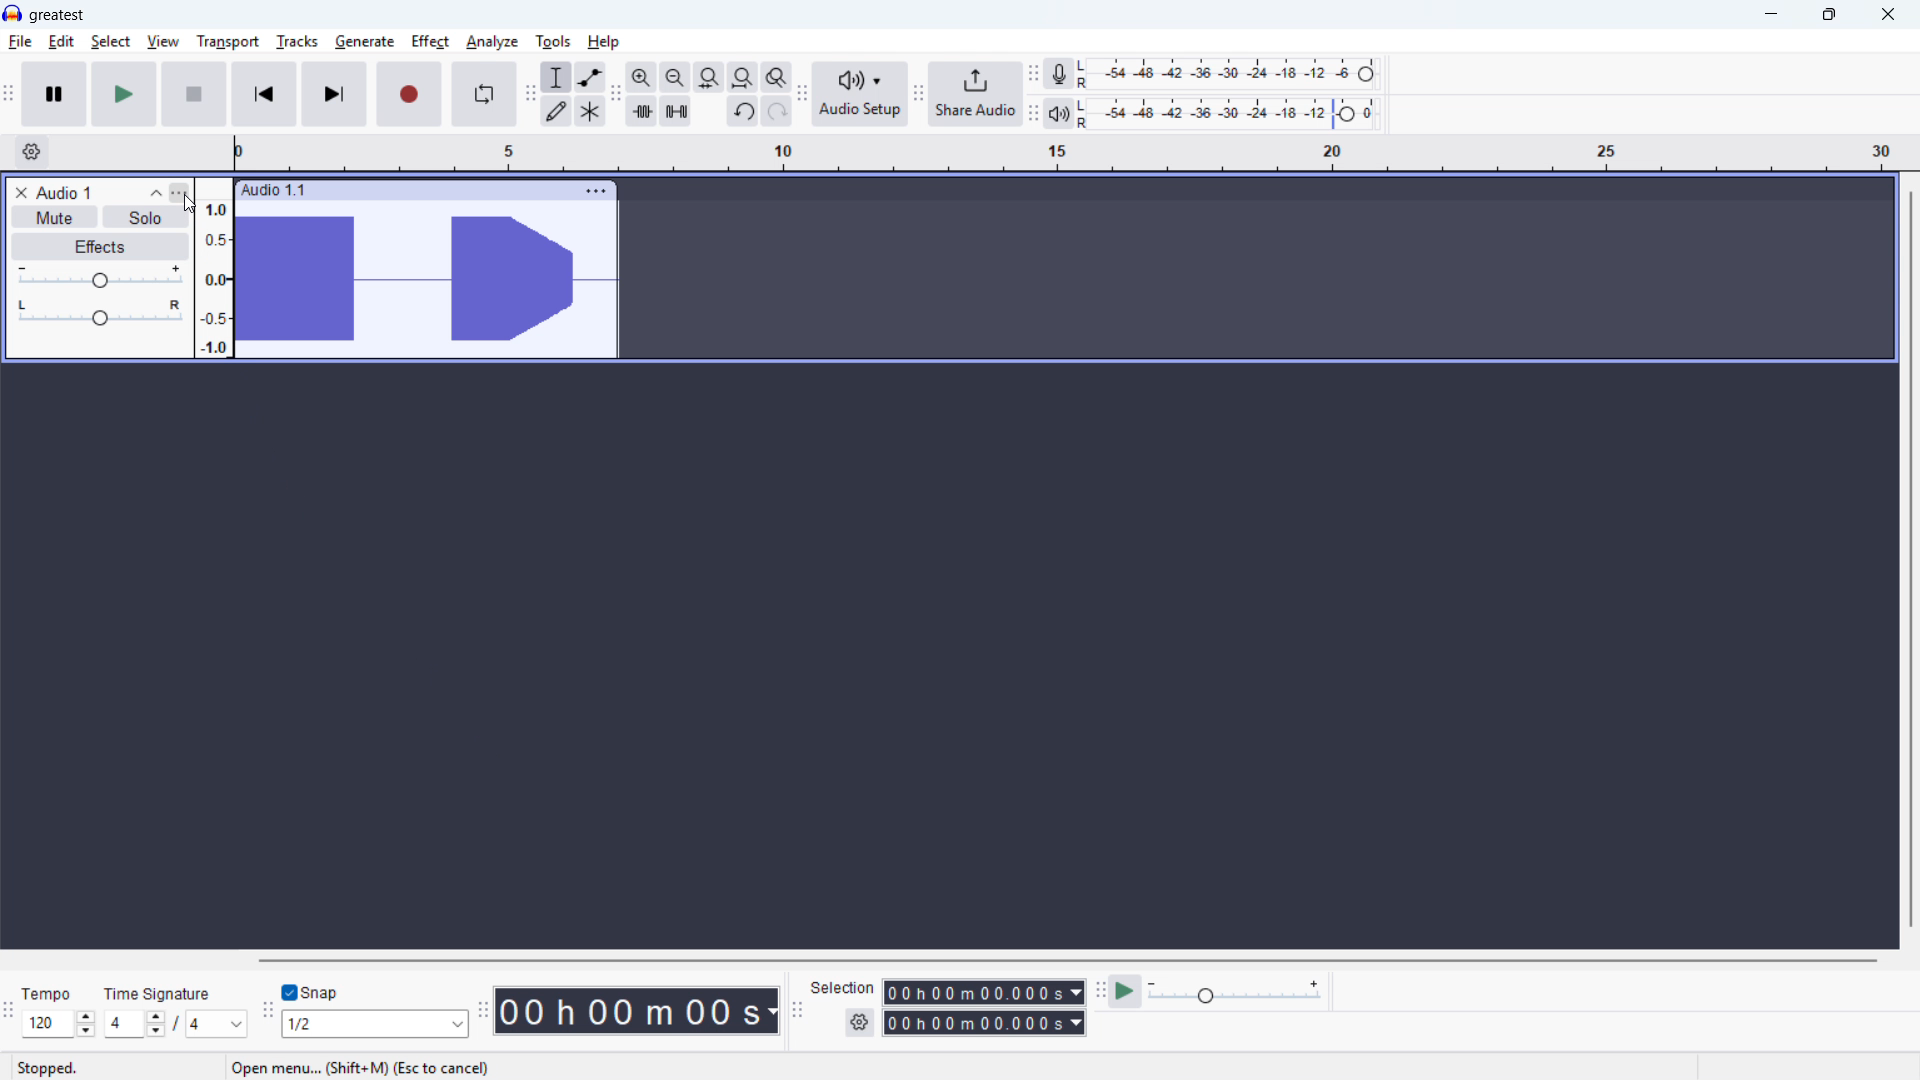 Image resolution: width=1920 pixels, height=1080 pixels. I want to click on track title, so click(66, 193).